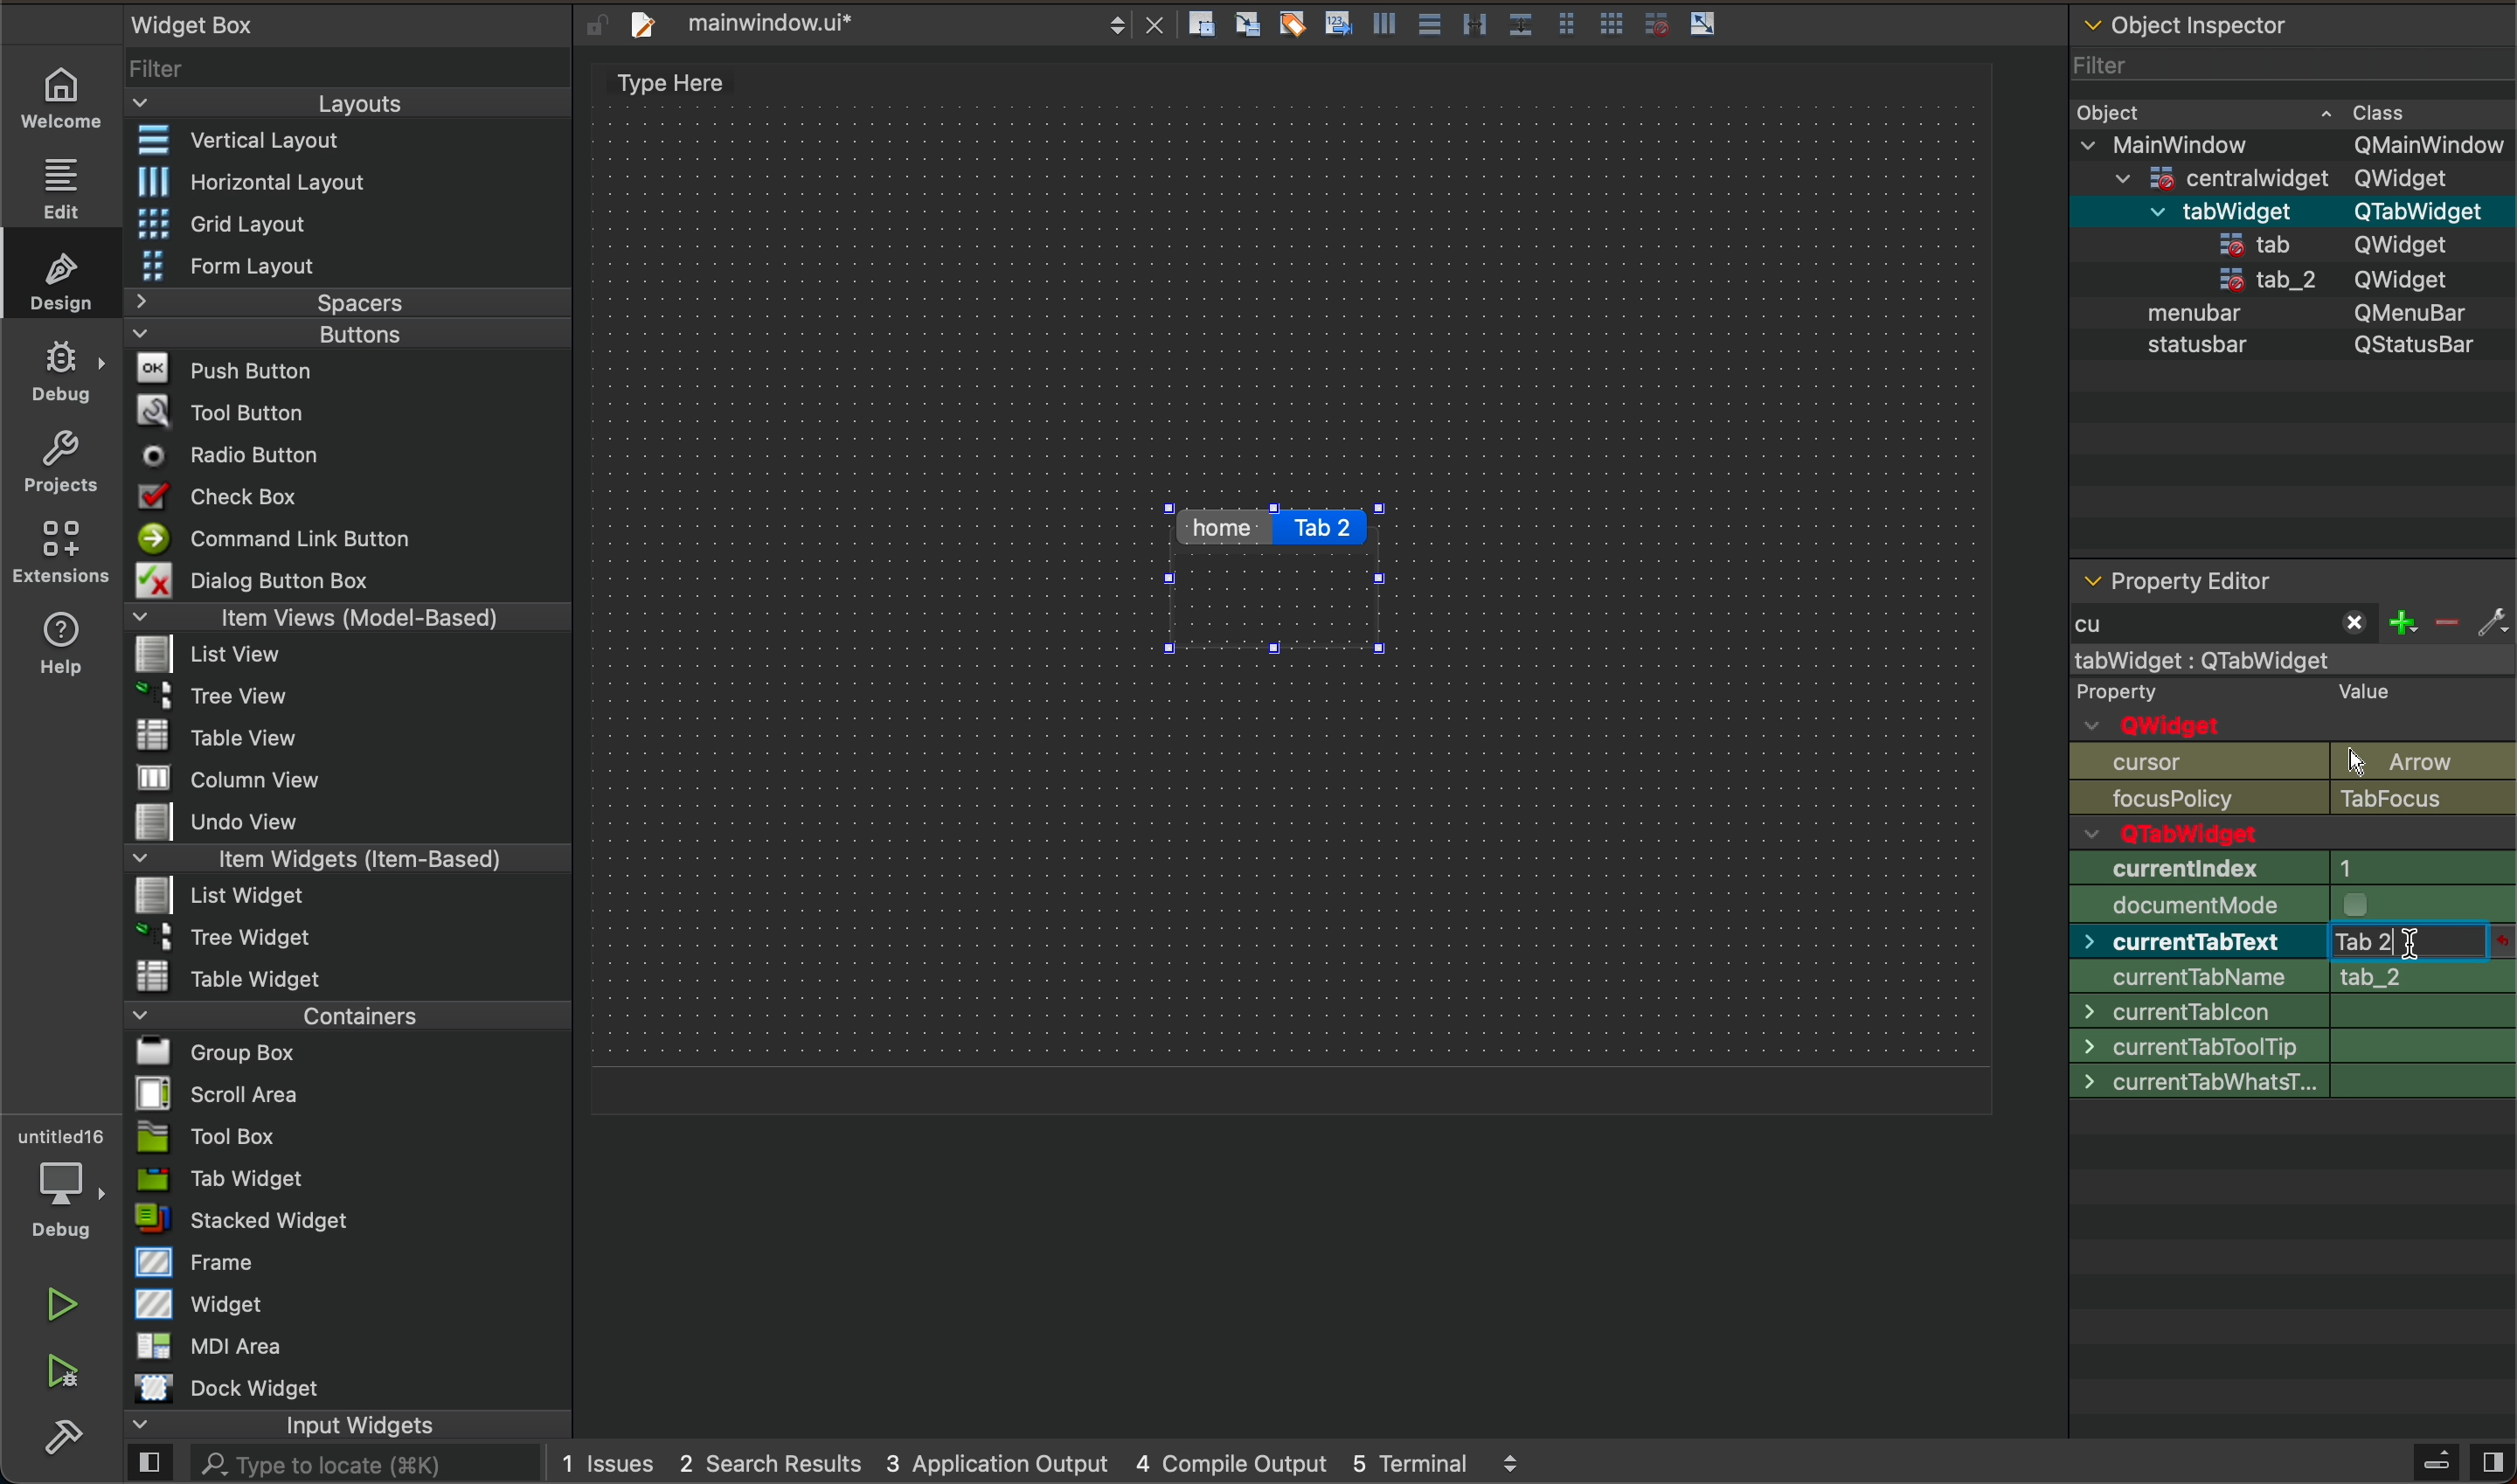 The height and width of the screenshot is (1484, 2517). Describe the element at coordinates (56, 1177) in the screenshot. I see `debugger` at that location.